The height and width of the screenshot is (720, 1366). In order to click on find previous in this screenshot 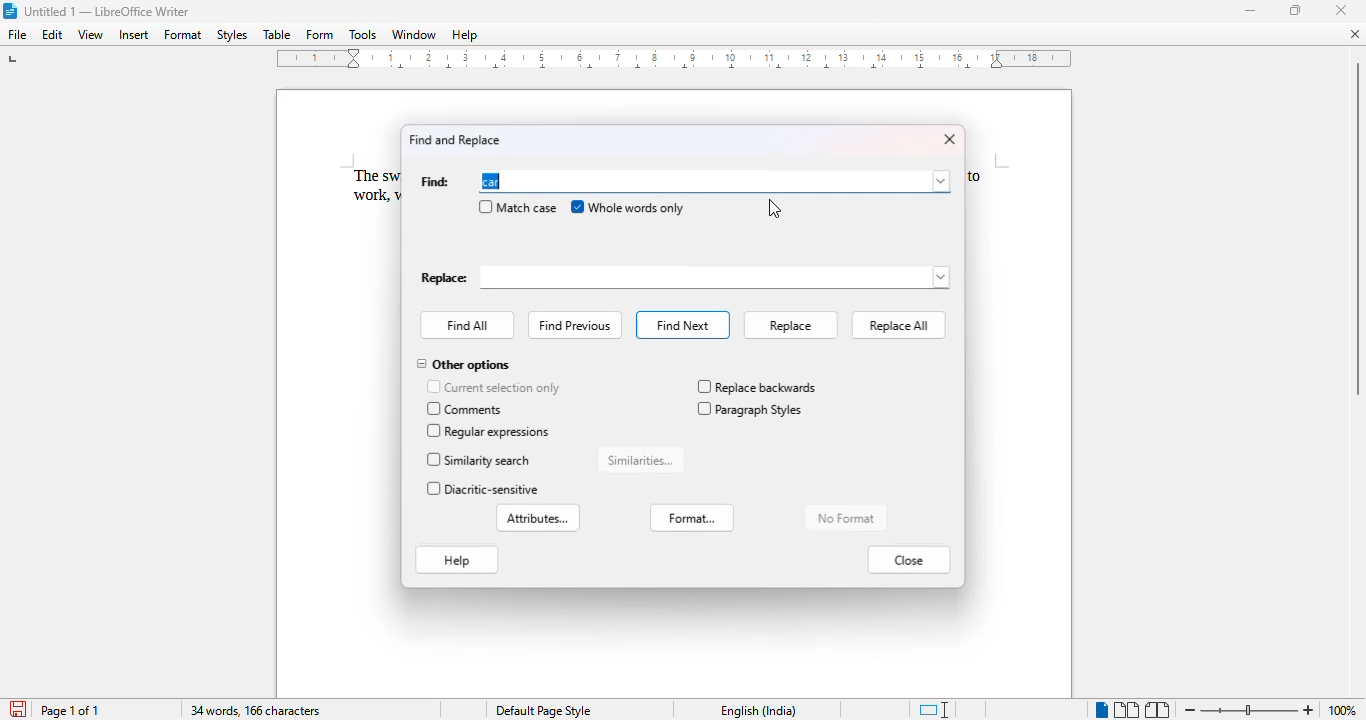, I will do `click(575, 326)`.